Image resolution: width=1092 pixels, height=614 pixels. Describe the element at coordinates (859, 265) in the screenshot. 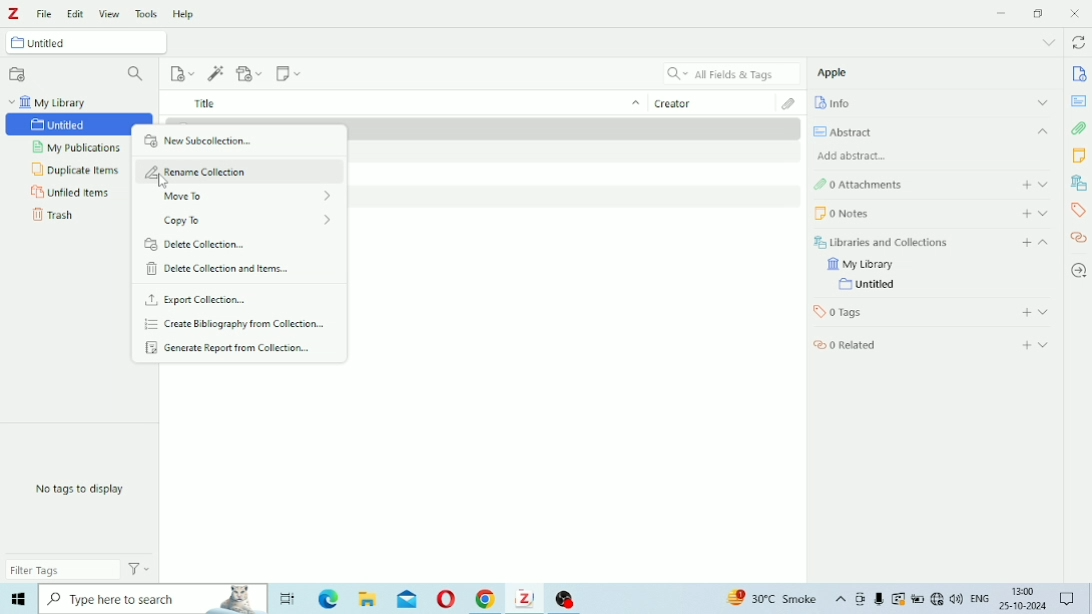

I see `My Library` at that location.